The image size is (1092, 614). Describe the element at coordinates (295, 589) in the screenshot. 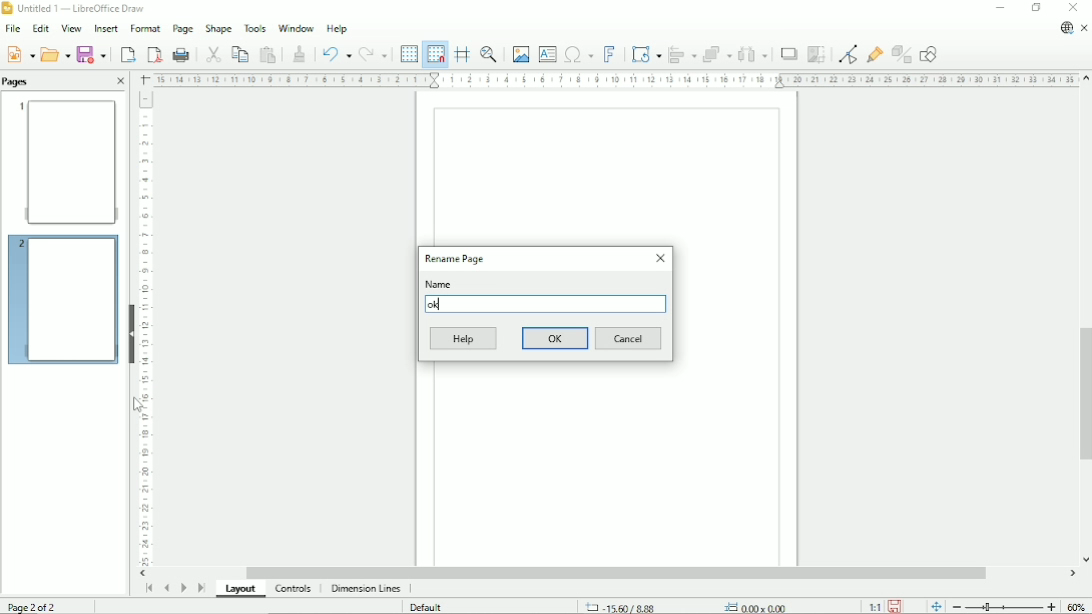

I see `Controls` at that location.